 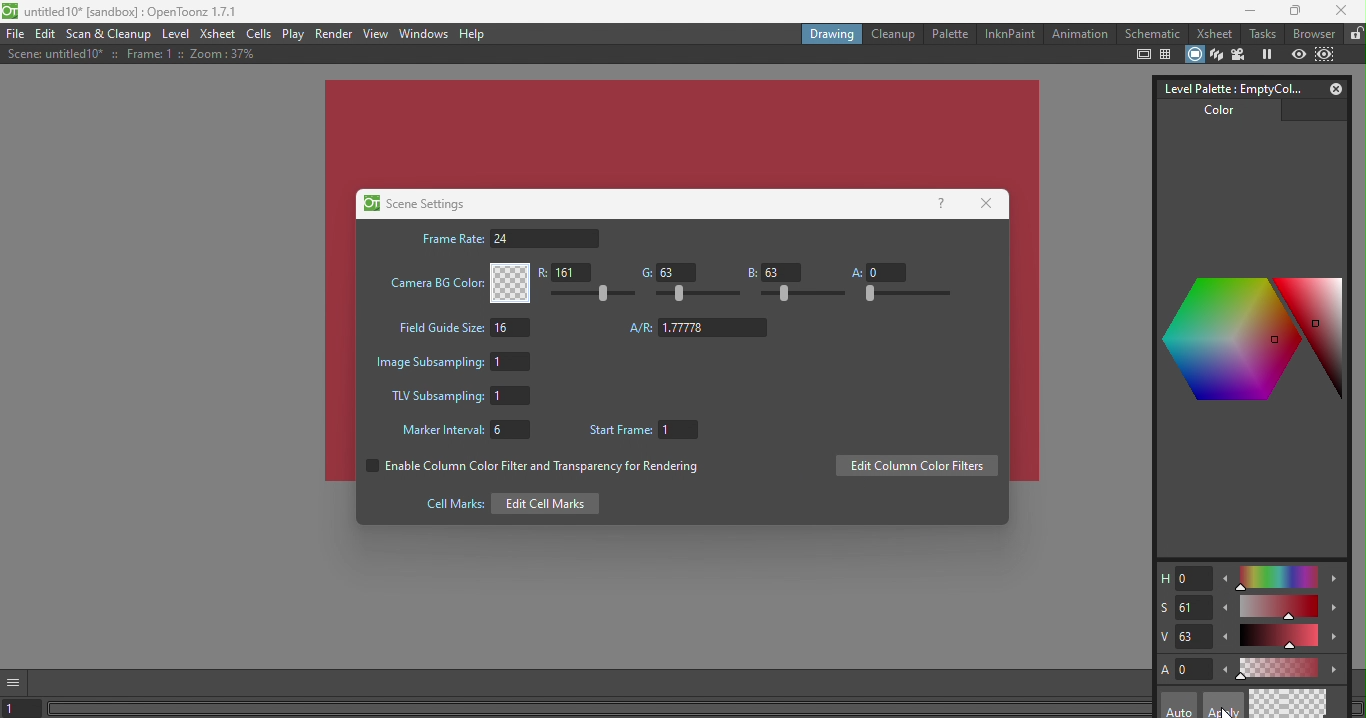 What do you see at coordinates (1335, 612) in the screenshot?
I see `` at bounding box center [1335, 612].